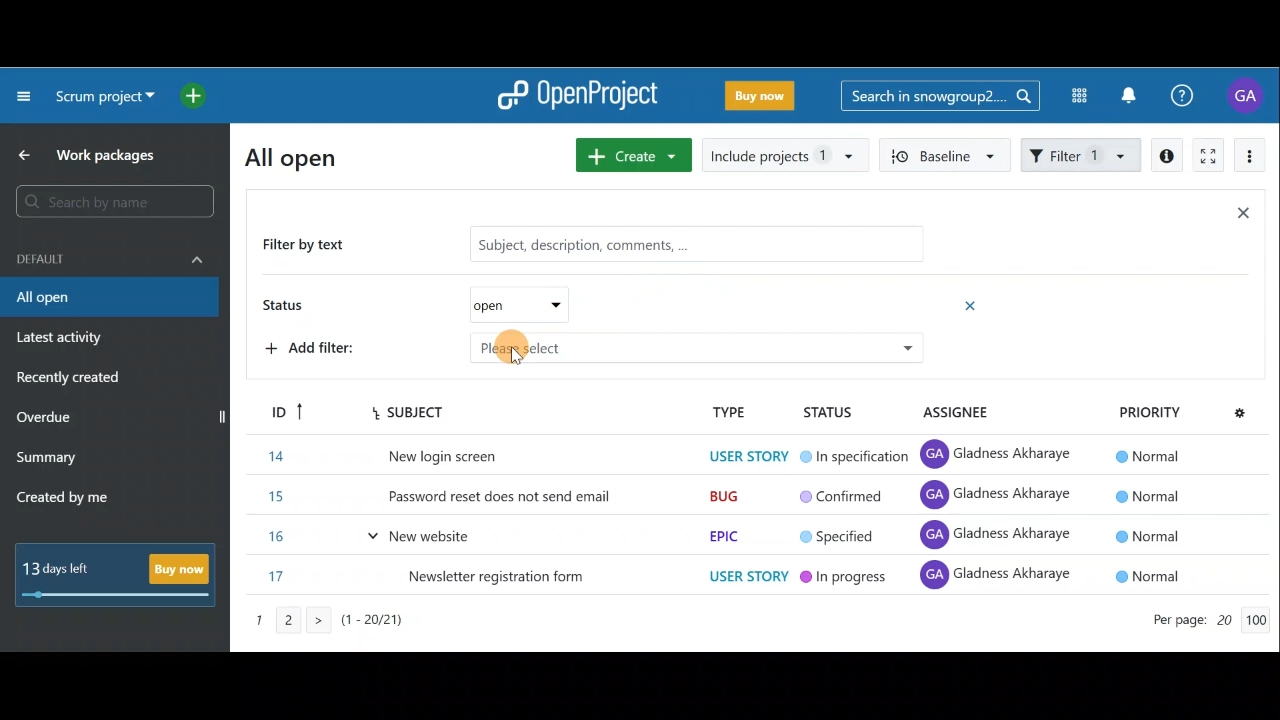 This screenshot has height=720, width=1280. Describe the element at coordinates (1205, 622) in the screenshot. I see `Page count` at that location.